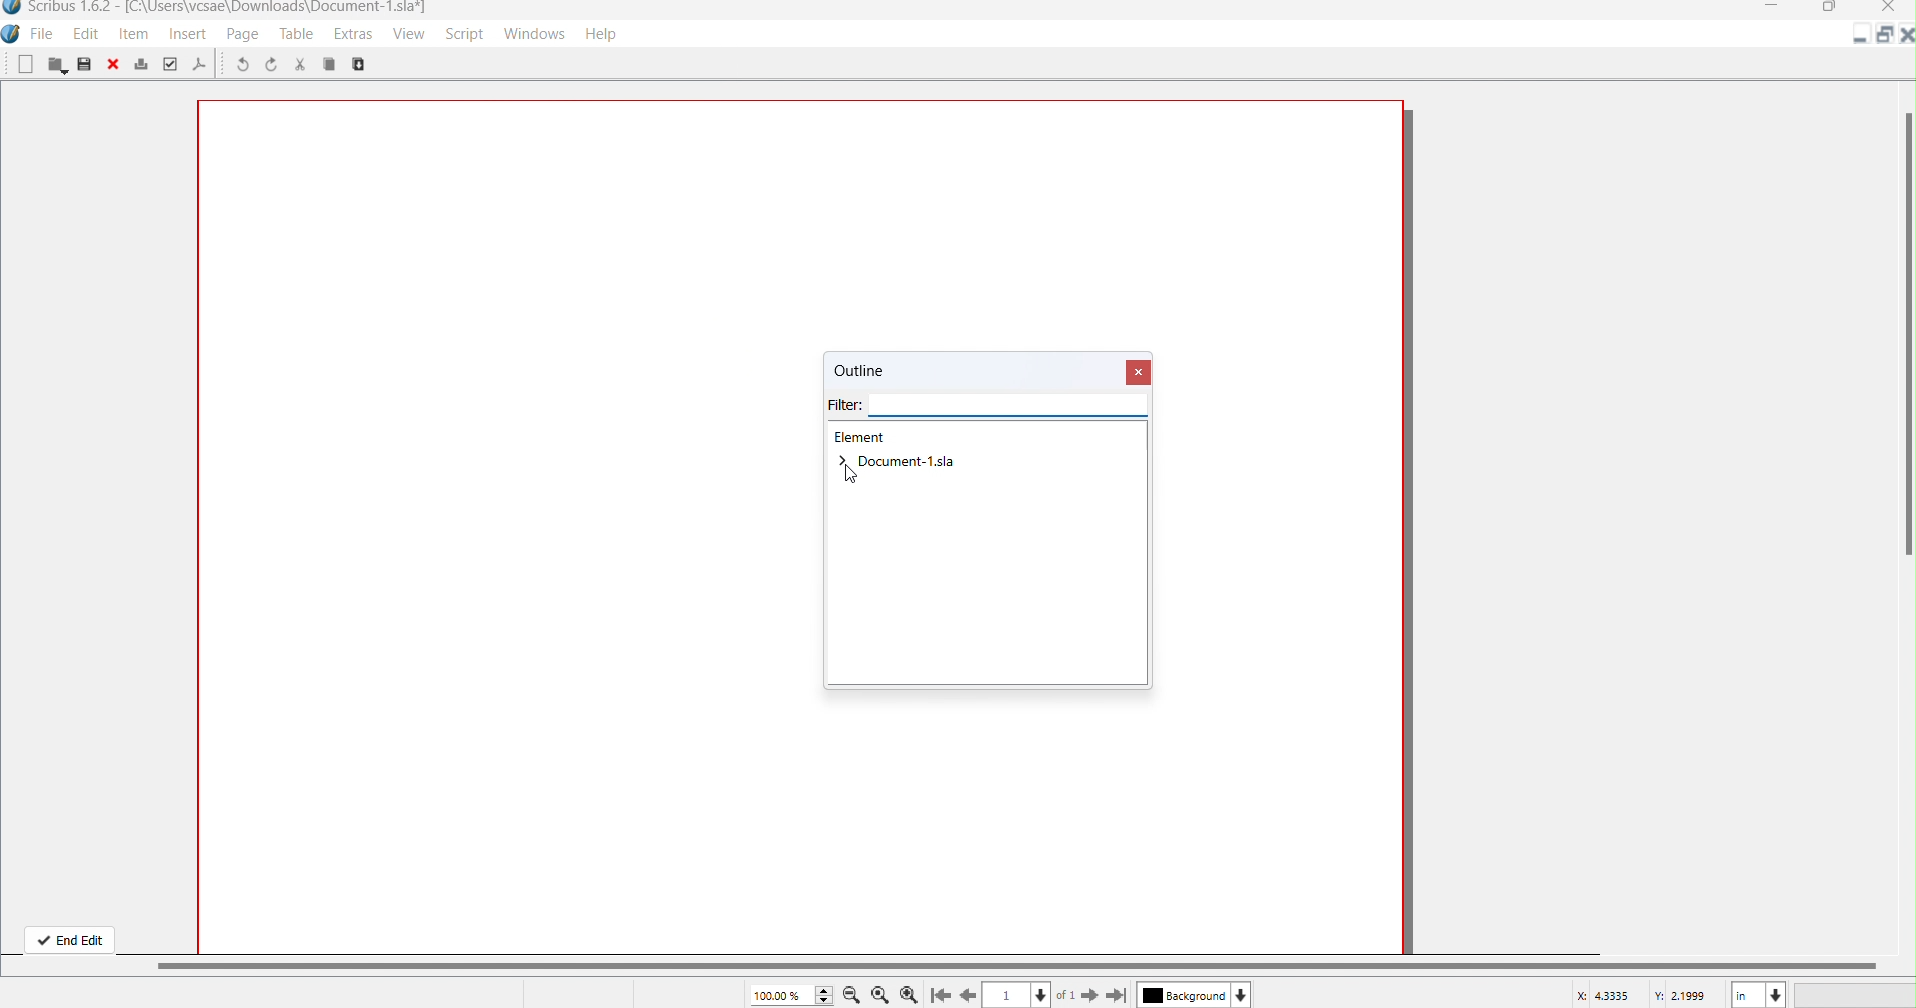 This screenshot has width=1916, height=1008. What do you see at coordinates (304, 63) in the screenshot?
I see `` at bounding box center [304, 63].